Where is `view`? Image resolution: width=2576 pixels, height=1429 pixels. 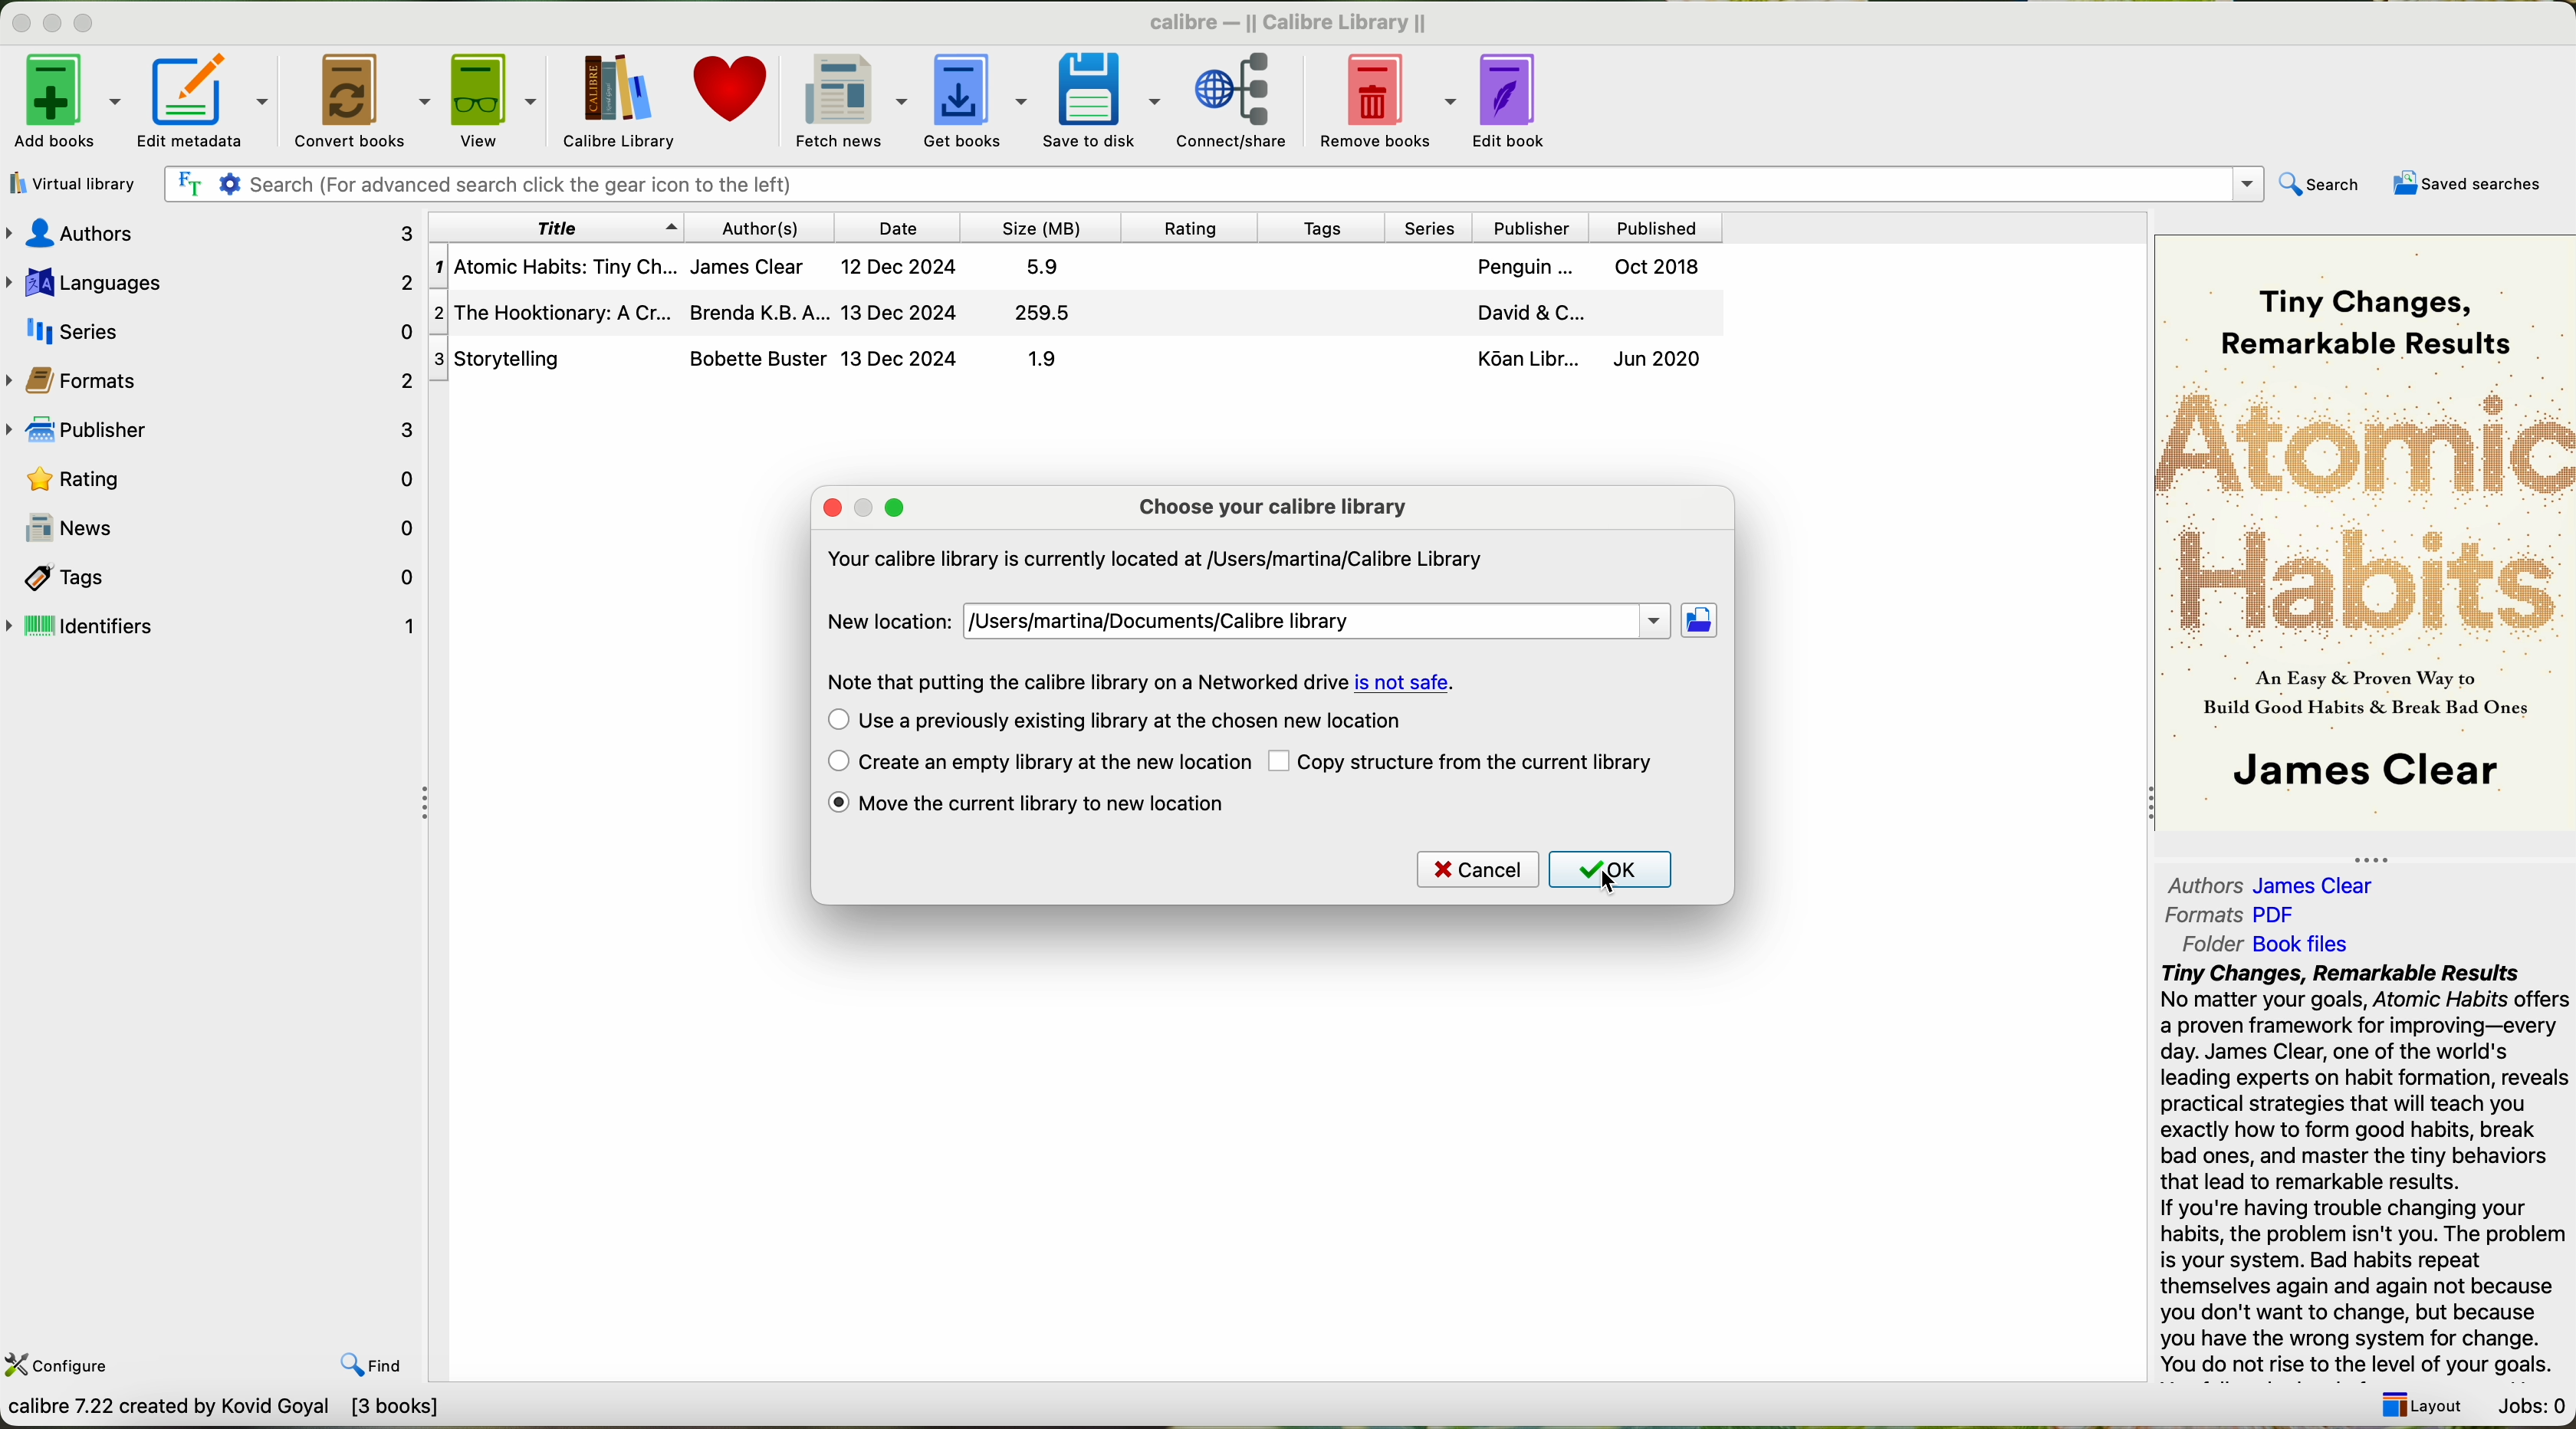 view is located at coordinates (499, 100).